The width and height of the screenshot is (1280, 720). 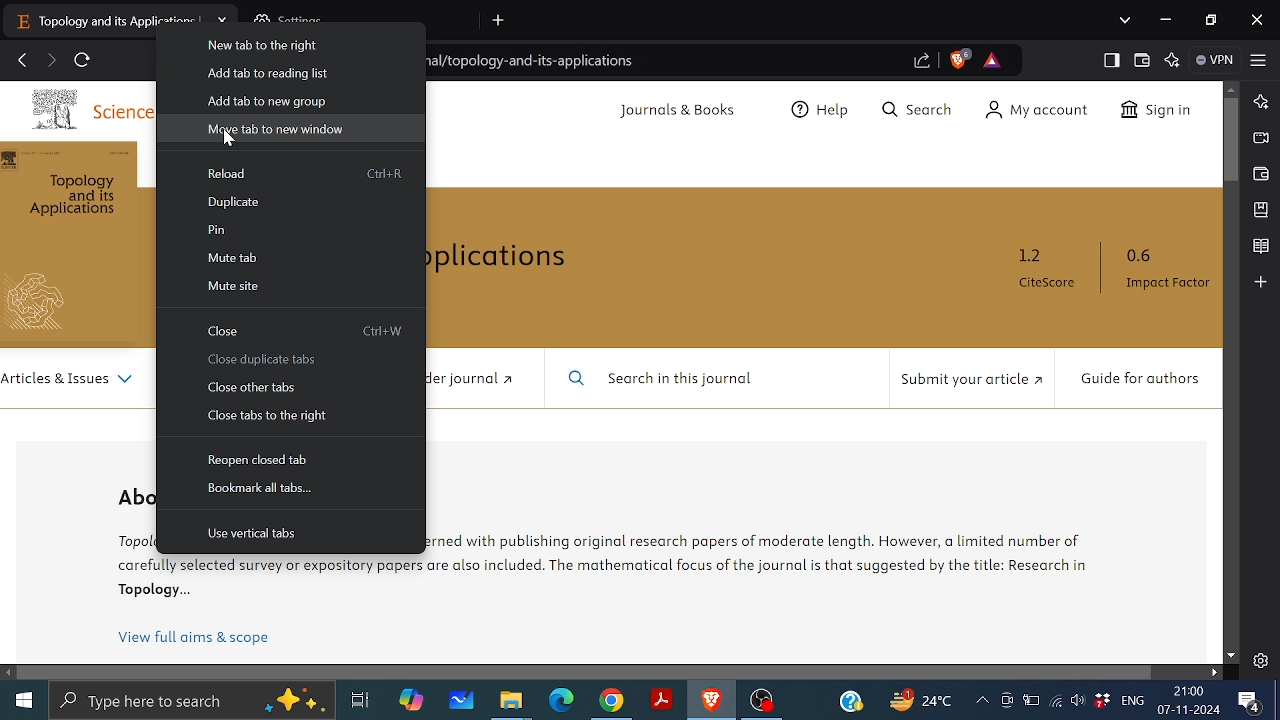 What do you see at coordinates (8, 673) in the screenshot?
I see `Move left` at bounding box center [8, 673].